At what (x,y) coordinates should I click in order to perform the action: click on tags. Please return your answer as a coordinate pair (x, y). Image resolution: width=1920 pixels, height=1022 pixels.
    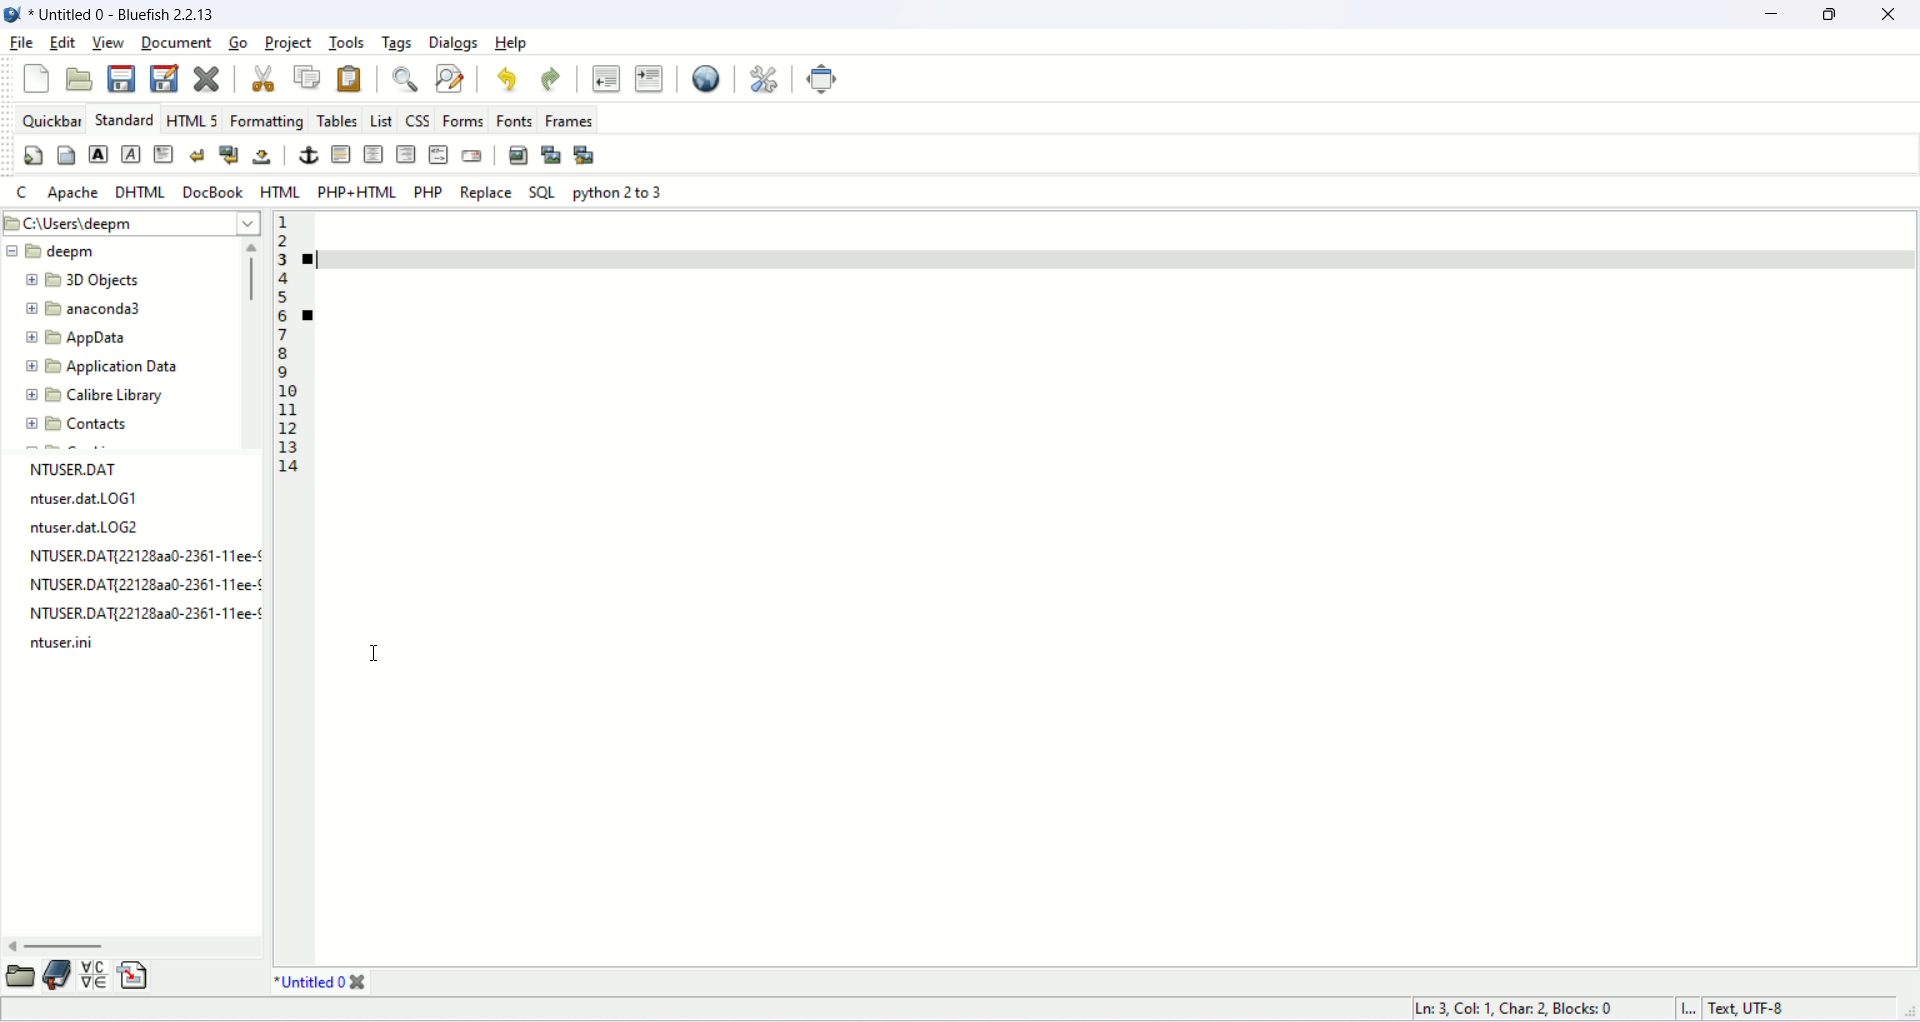
    Looking at the image, I should click on (398, 42).